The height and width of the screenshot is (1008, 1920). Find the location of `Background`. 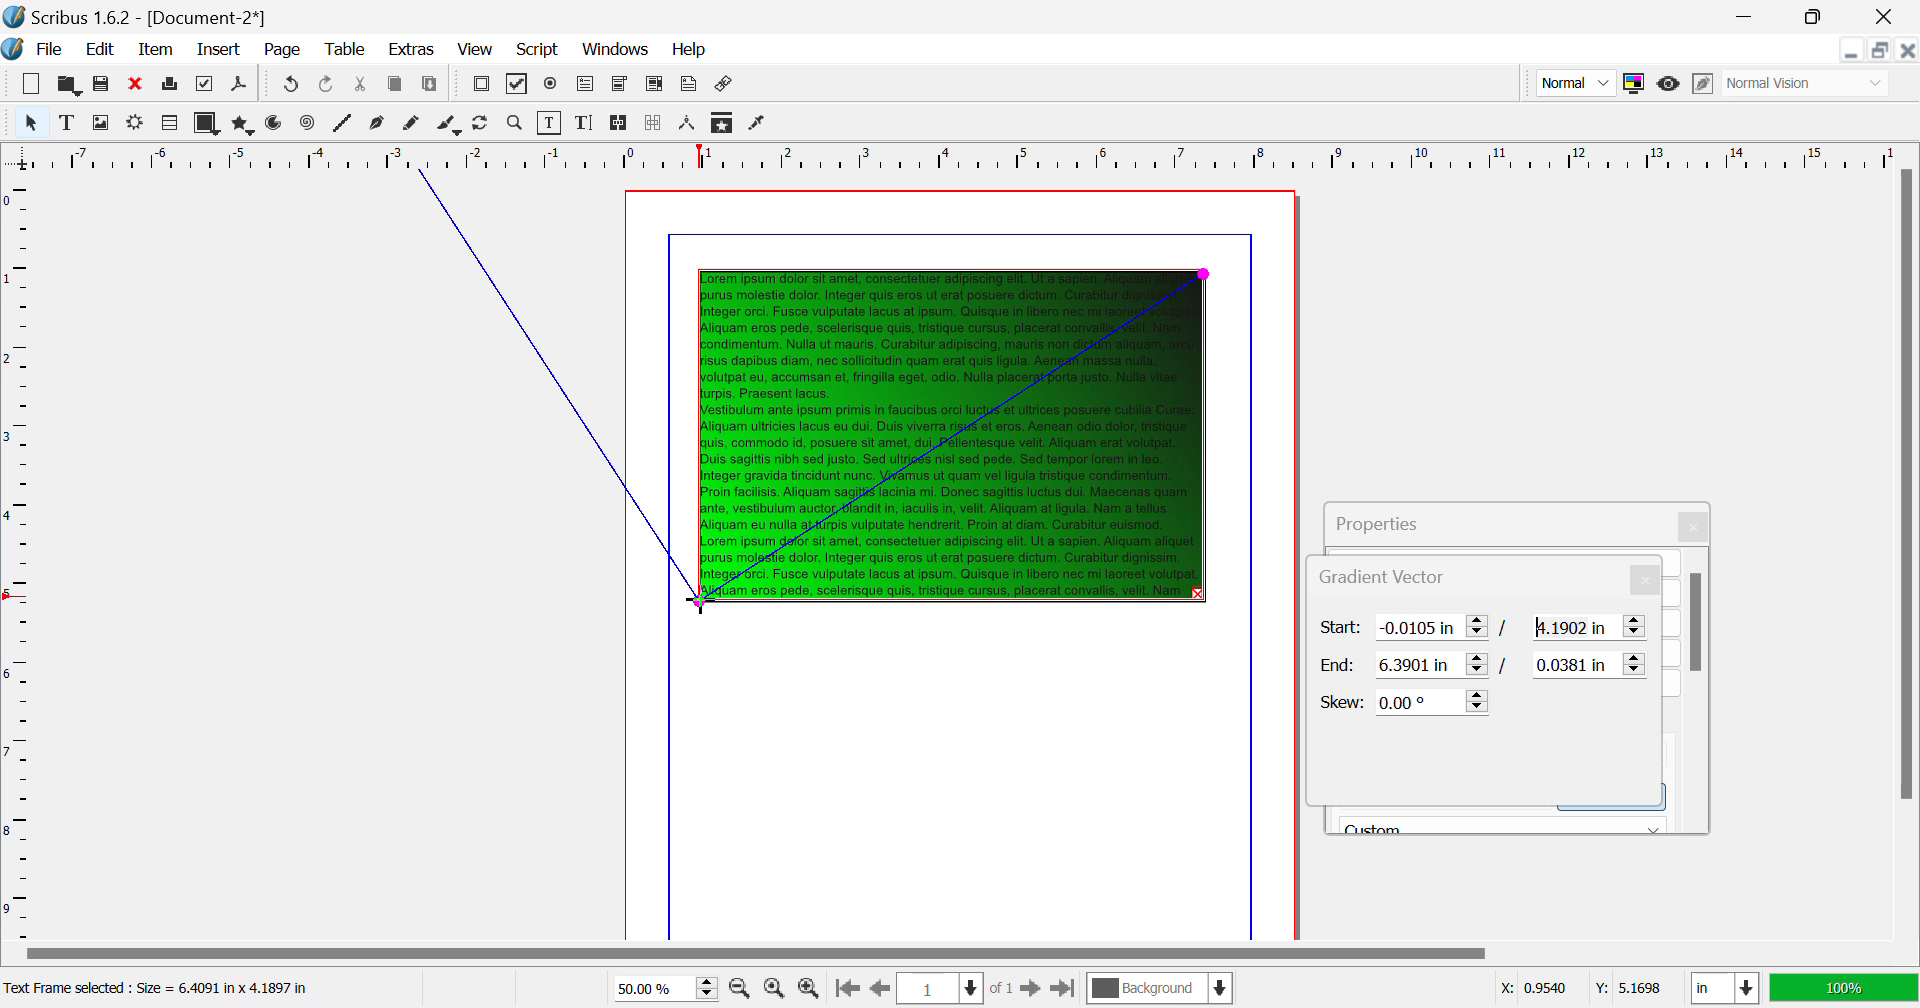

Background is located at coordinates (1159, 990).